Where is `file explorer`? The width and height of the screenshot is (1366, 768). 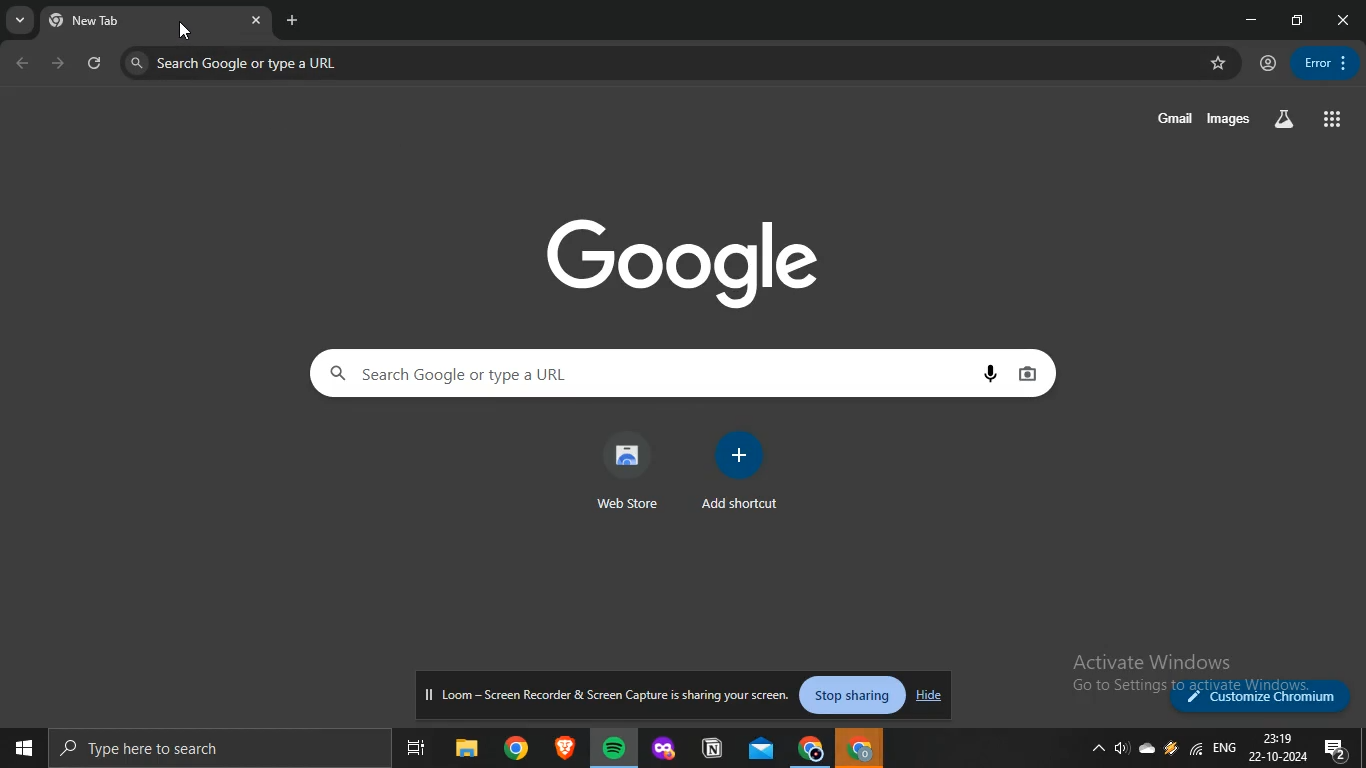 file explorer is located at coordinates (469, 746).